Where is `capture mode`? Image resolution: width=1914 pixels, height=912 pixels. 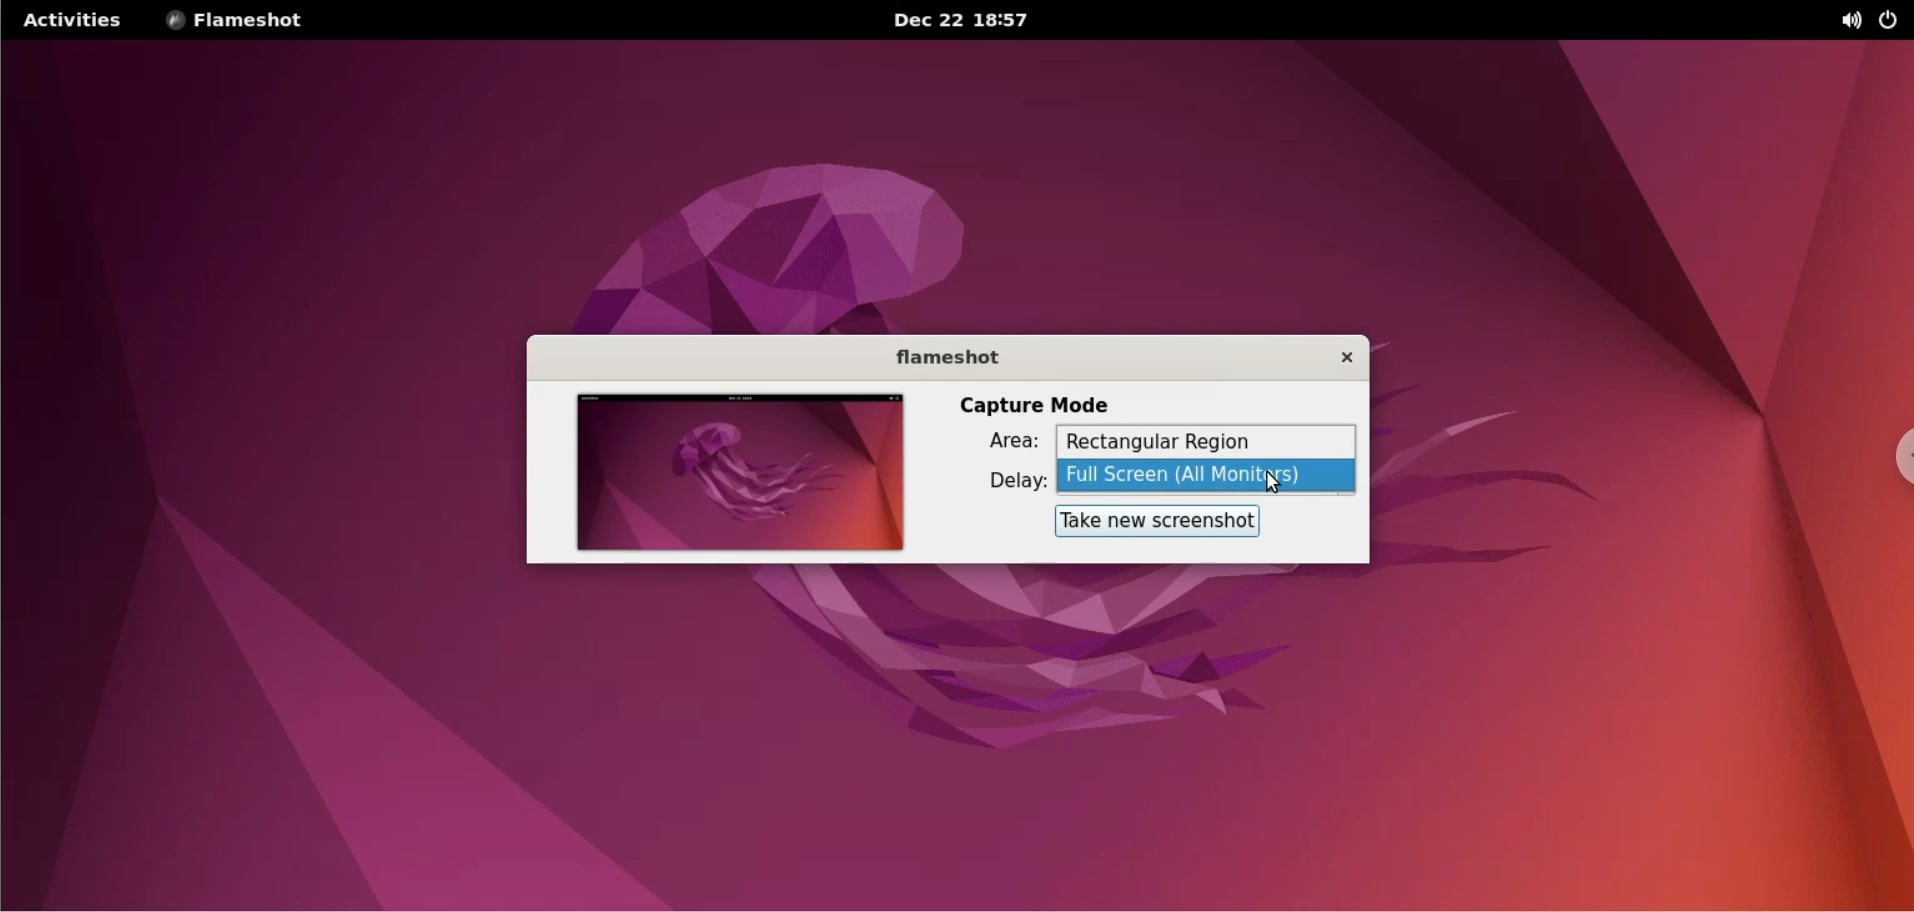 capture mode is located at coordinates (1037, 403).